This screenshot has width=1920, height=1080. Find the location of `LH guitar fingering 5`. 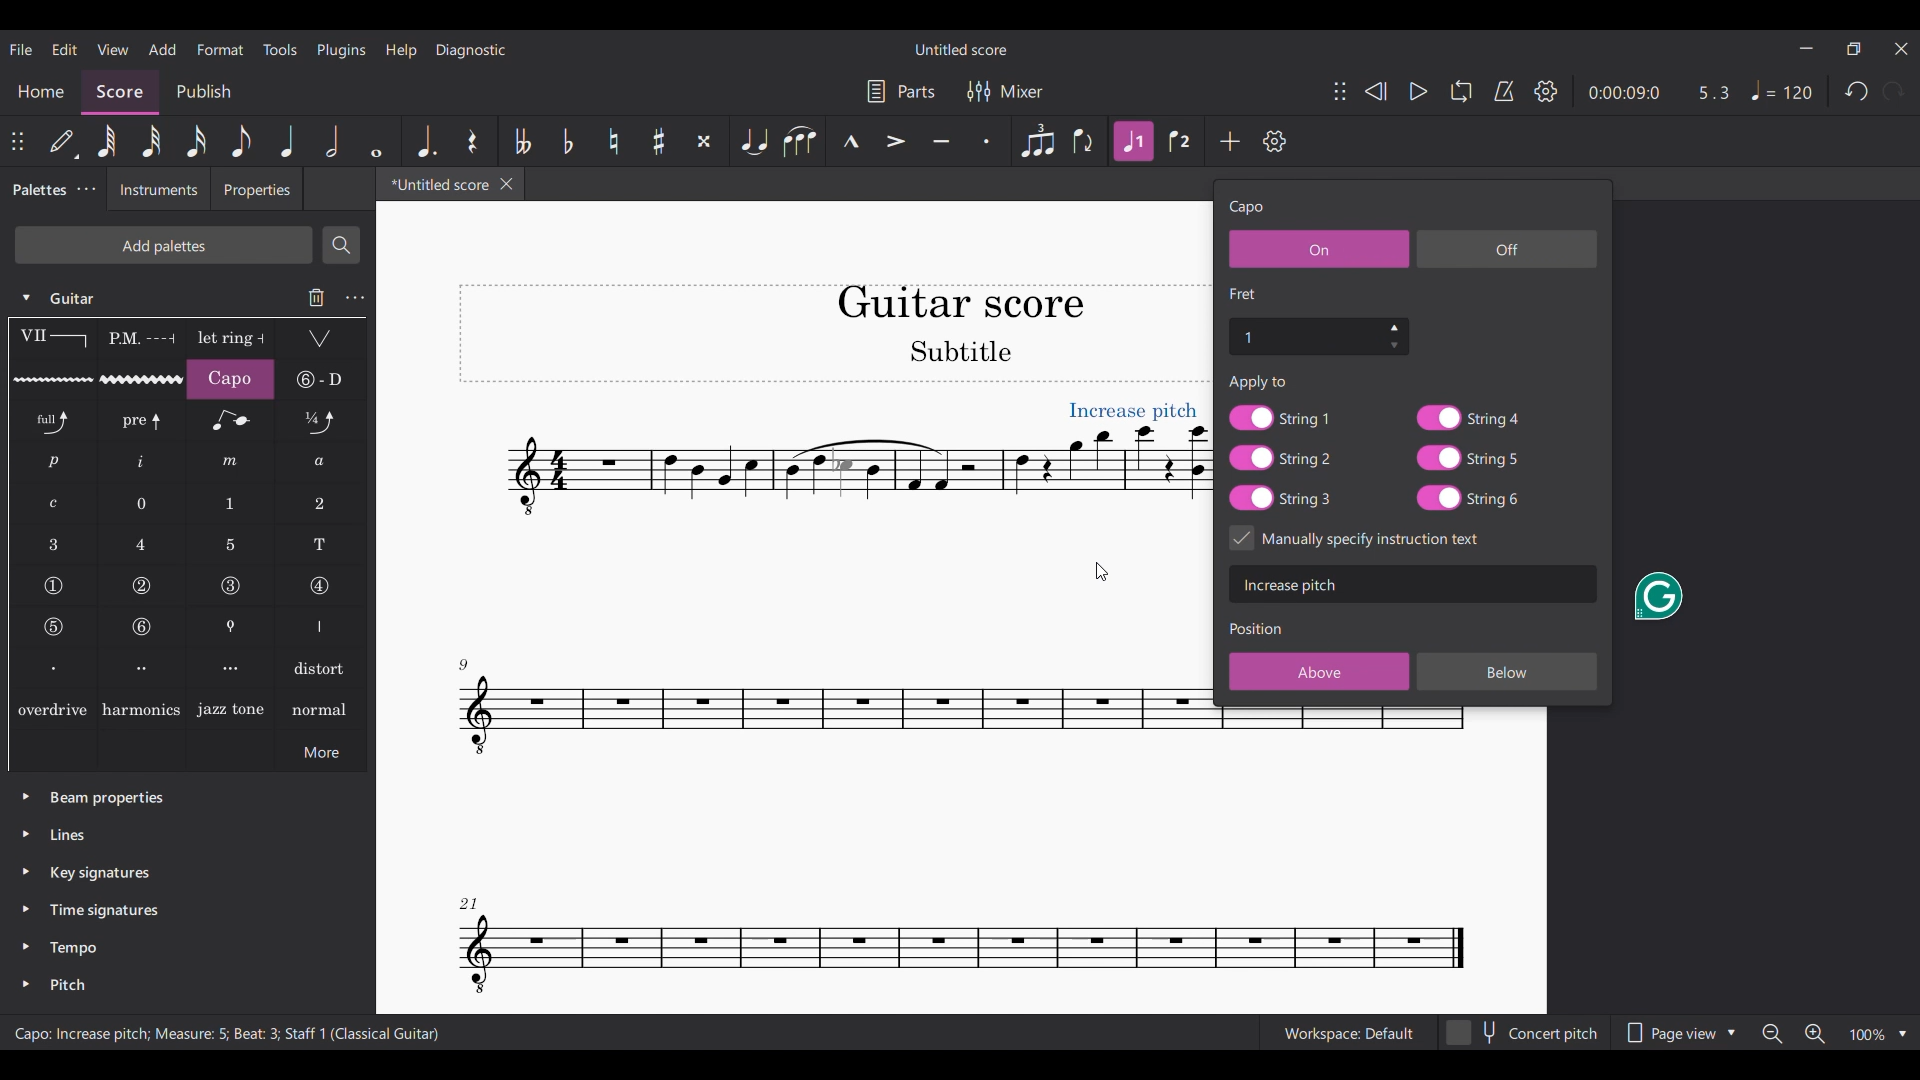

LH guitar fingering 5 is located at coordinates (231, 545).